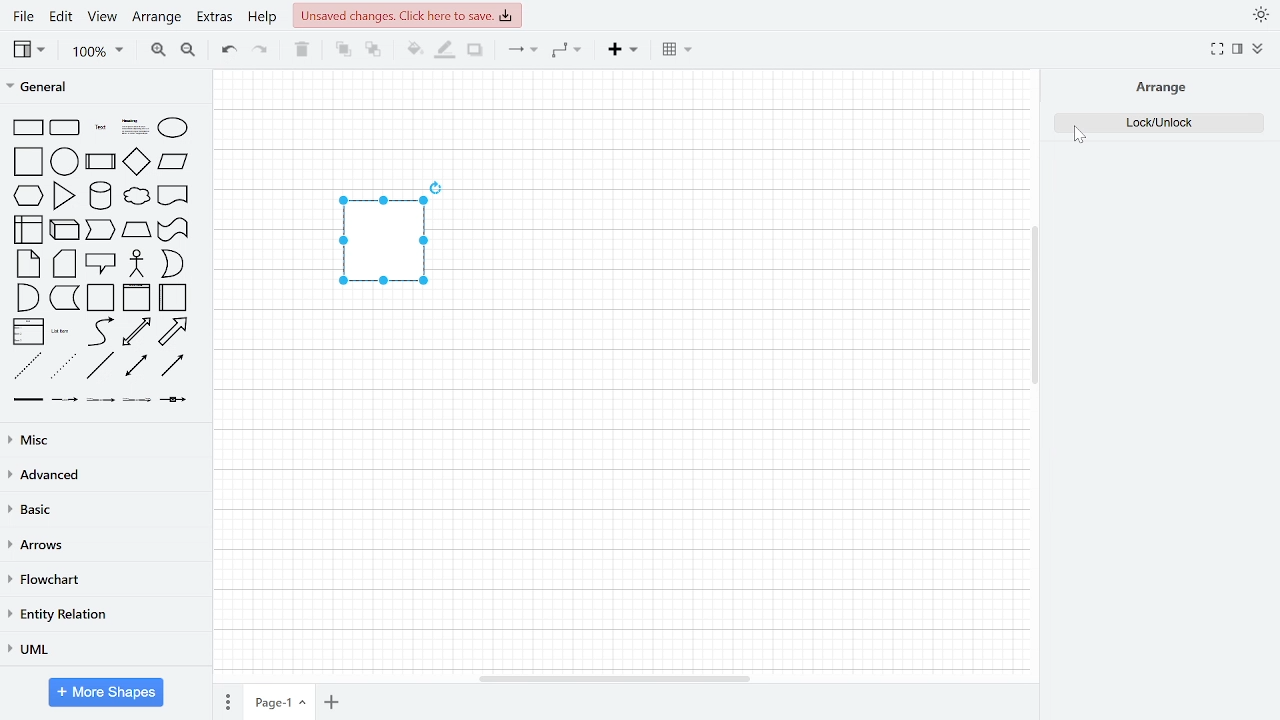 The image size is (1280, 720). Describe the element at coordinates (30, 52) in the screenshot. I see `view` at that location.